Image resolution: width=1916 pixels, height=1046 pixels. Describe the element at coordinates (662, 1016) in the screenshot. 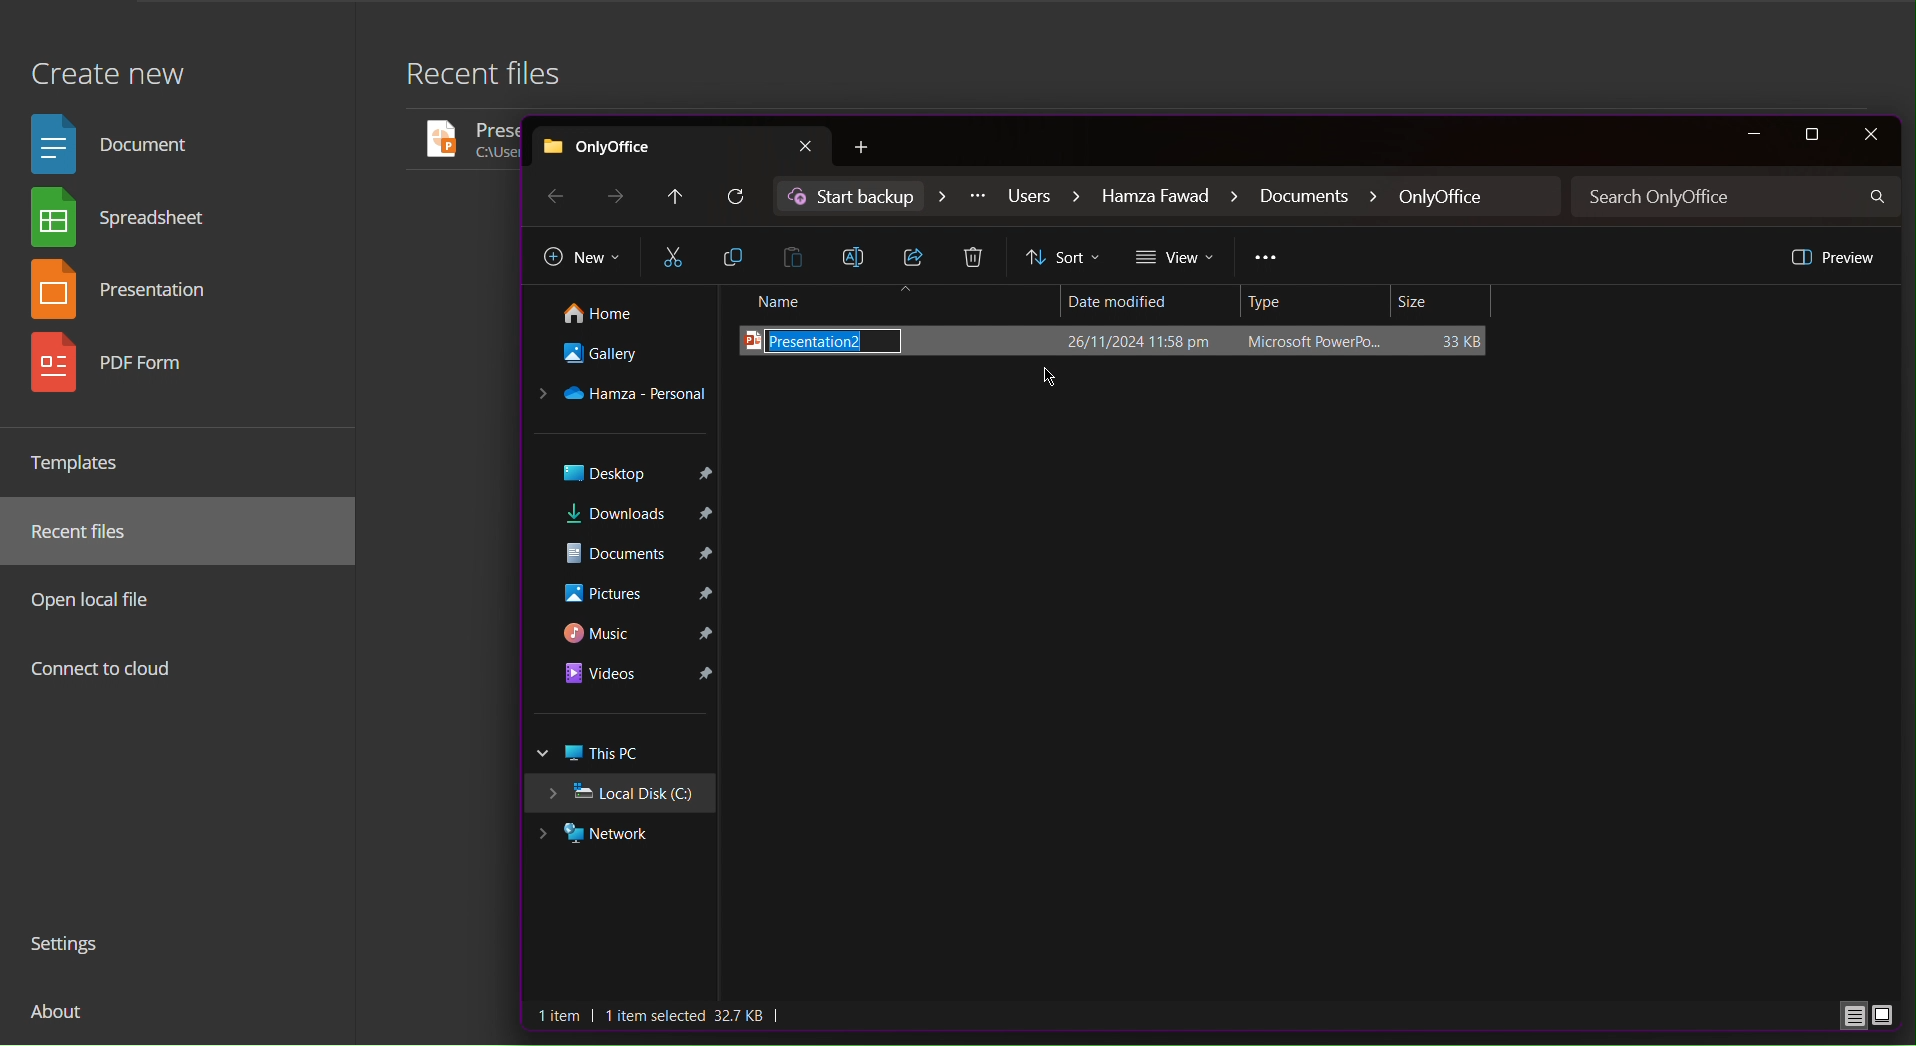

I see `litem | 1item selected 327KB |` at that location.